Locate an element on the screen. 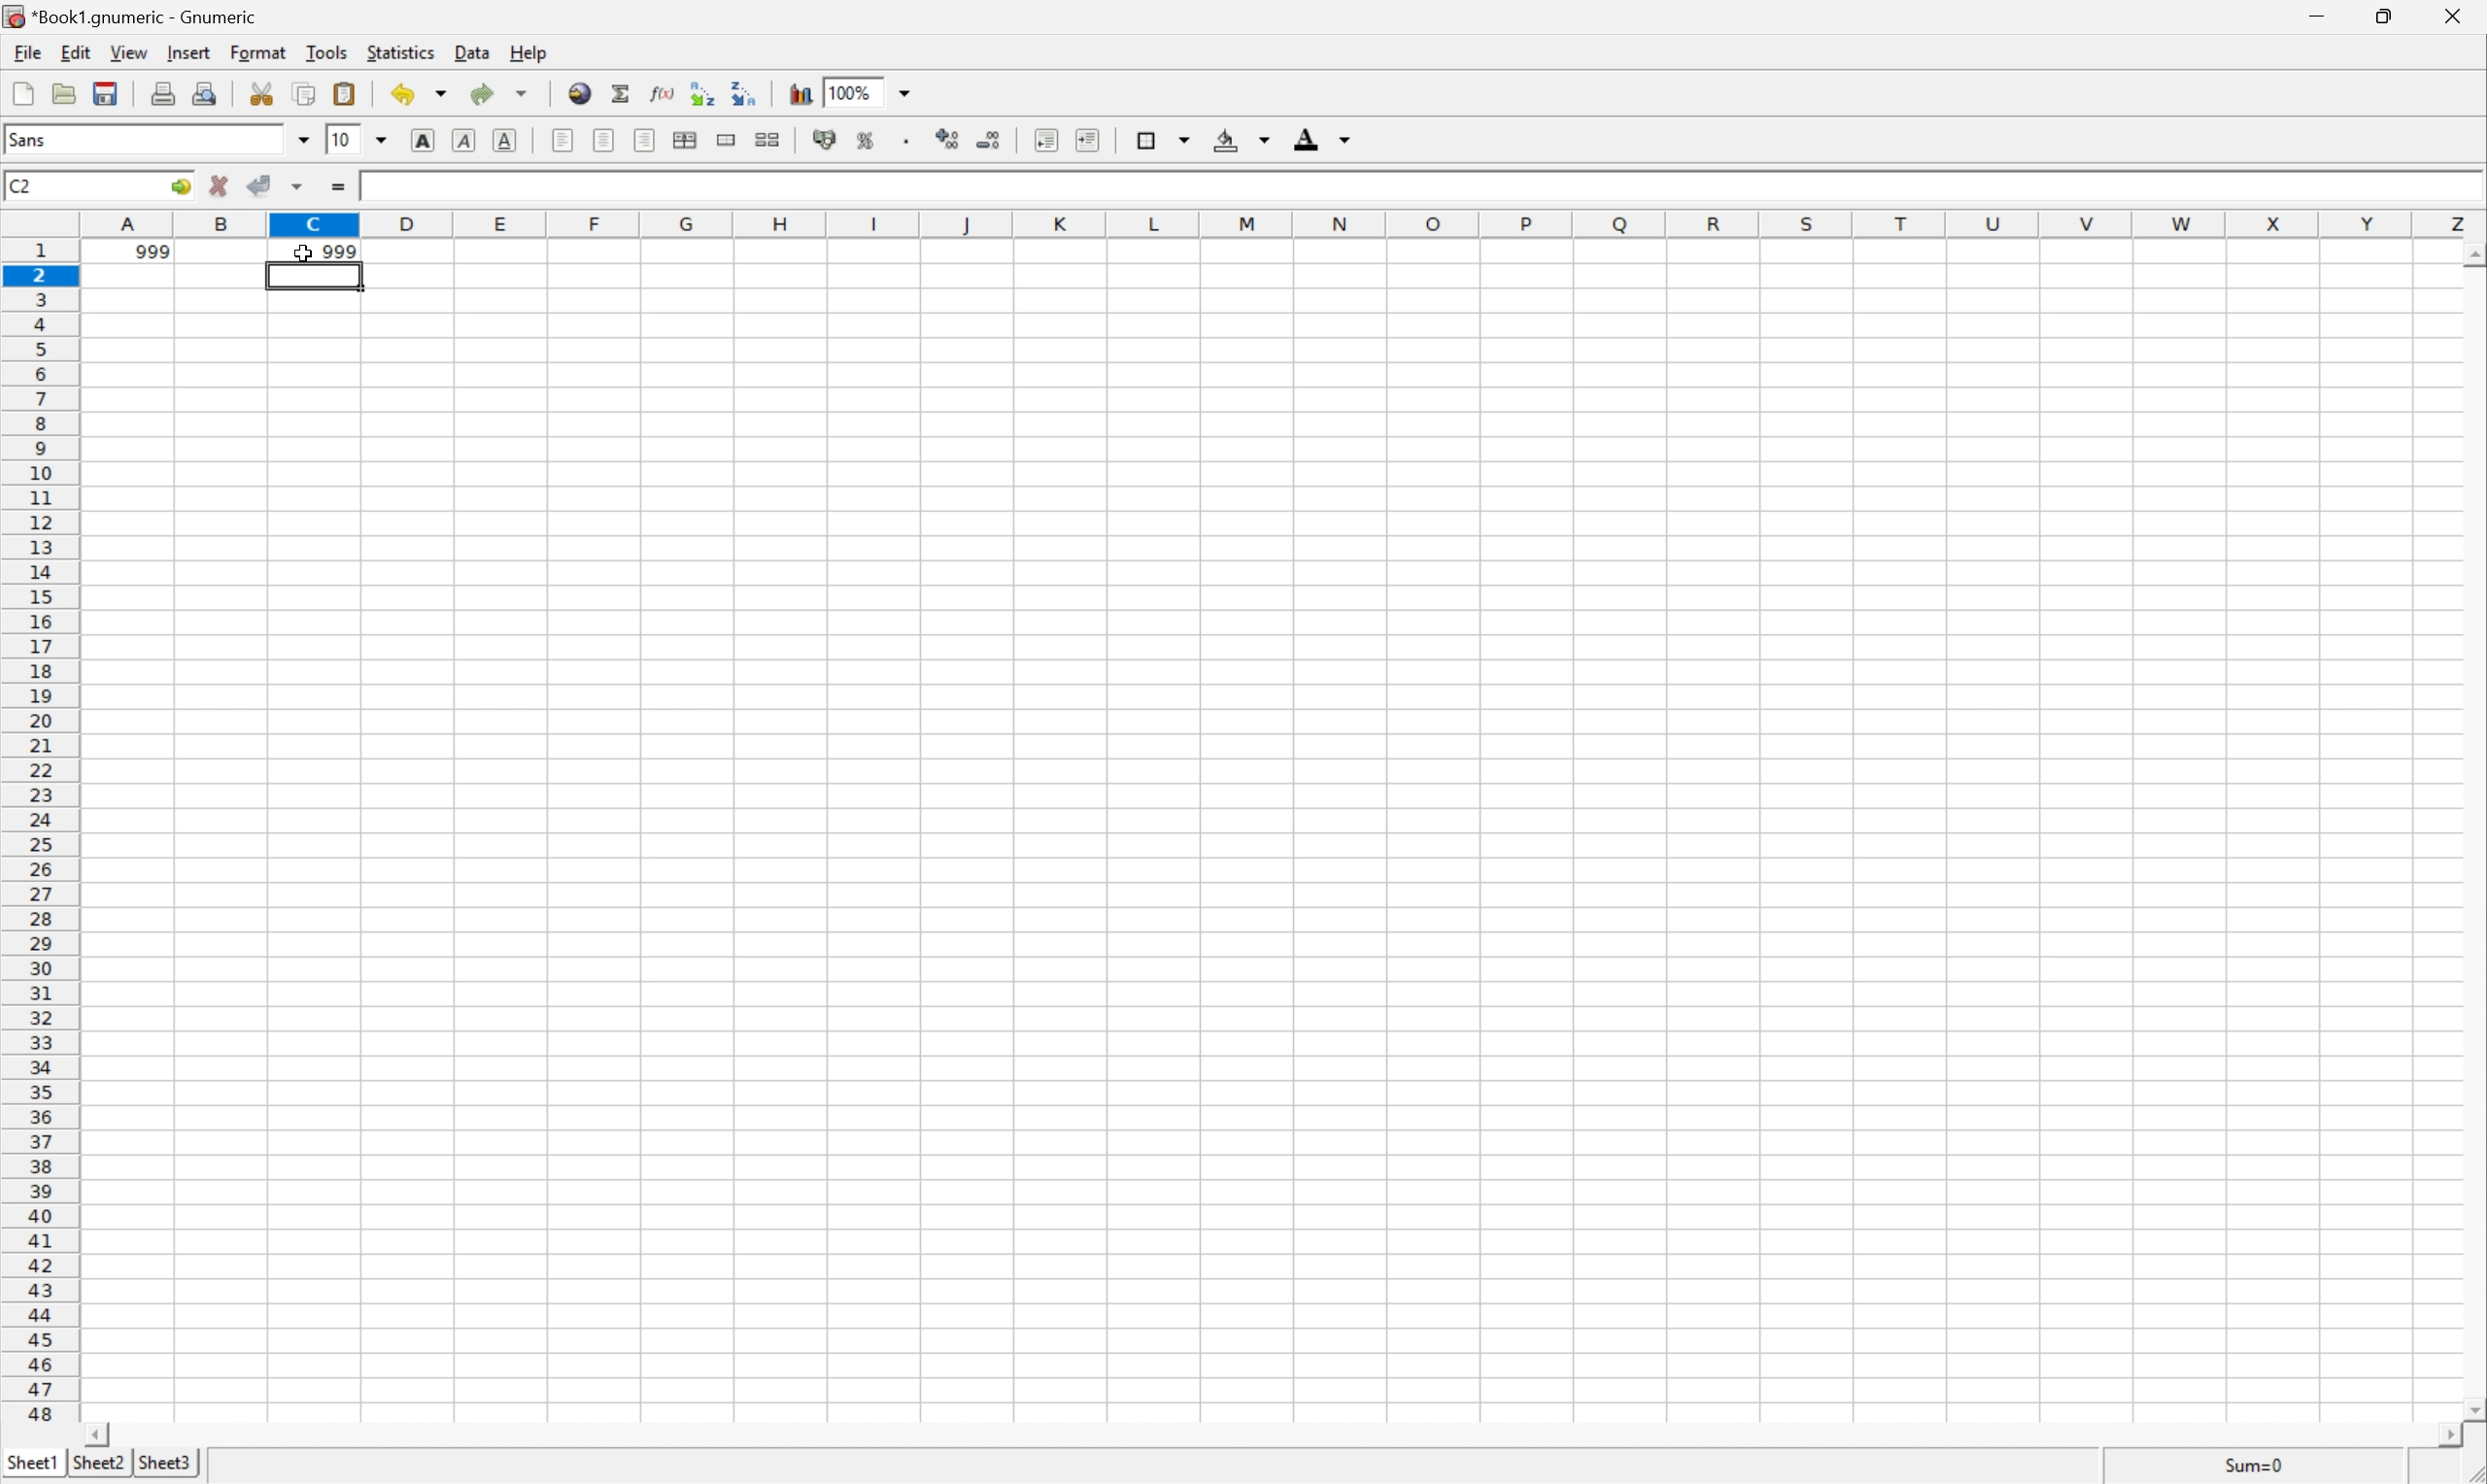  restore down is located at coordinates (2382, 19).